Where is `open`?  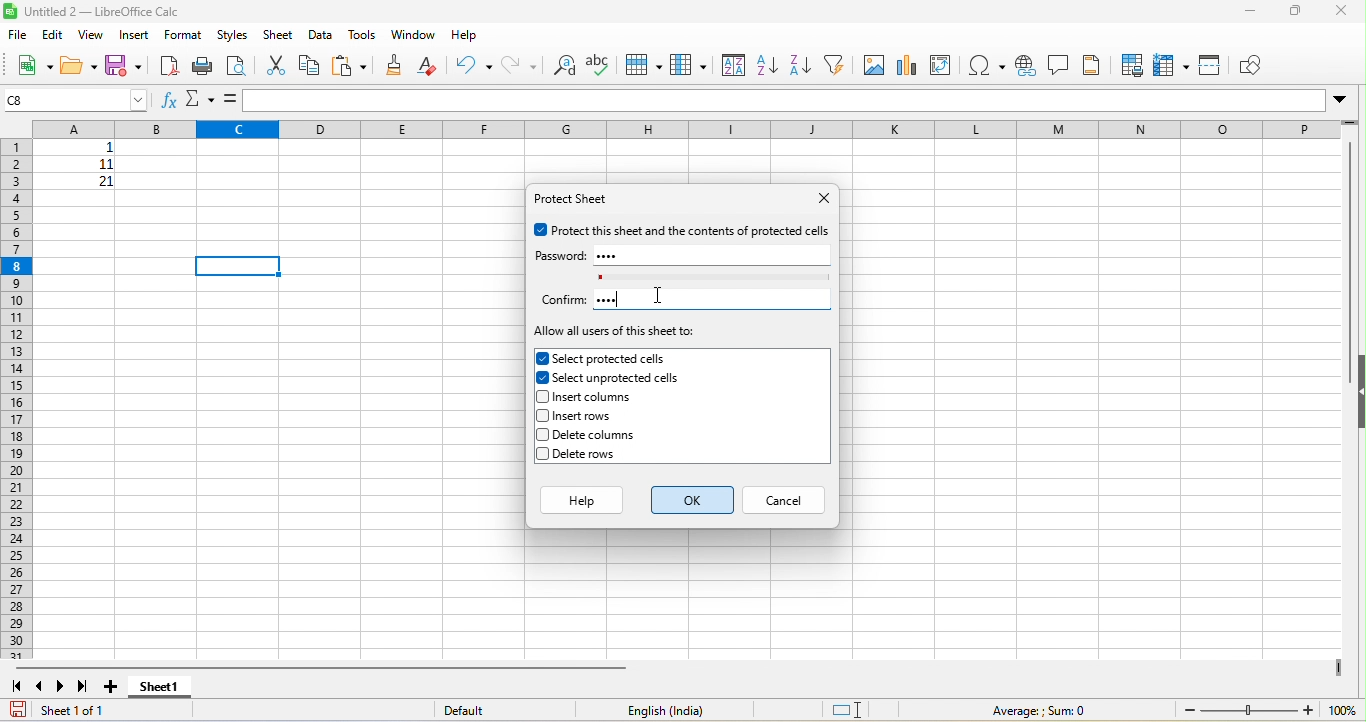
open is located at coordinates (78, 67).